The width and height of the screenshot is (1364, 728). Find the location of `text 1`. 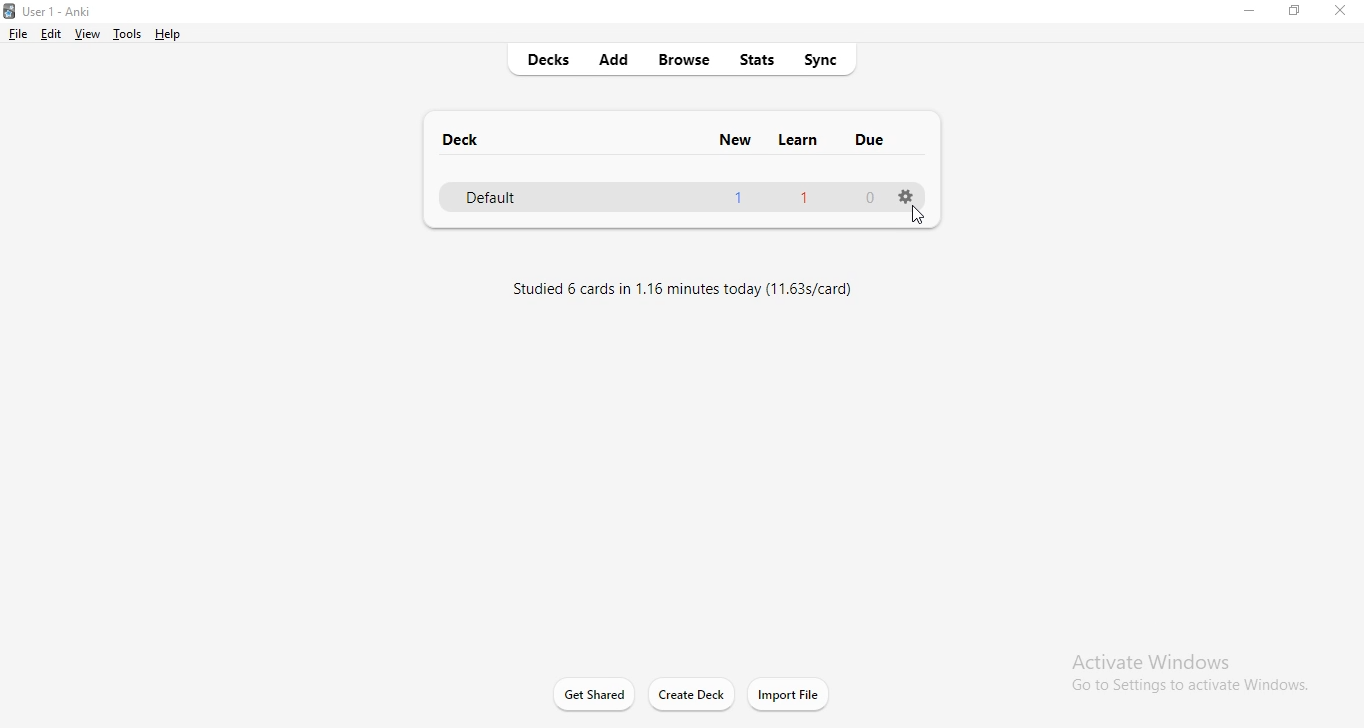

text 1 is located at coordinates (677, 288).